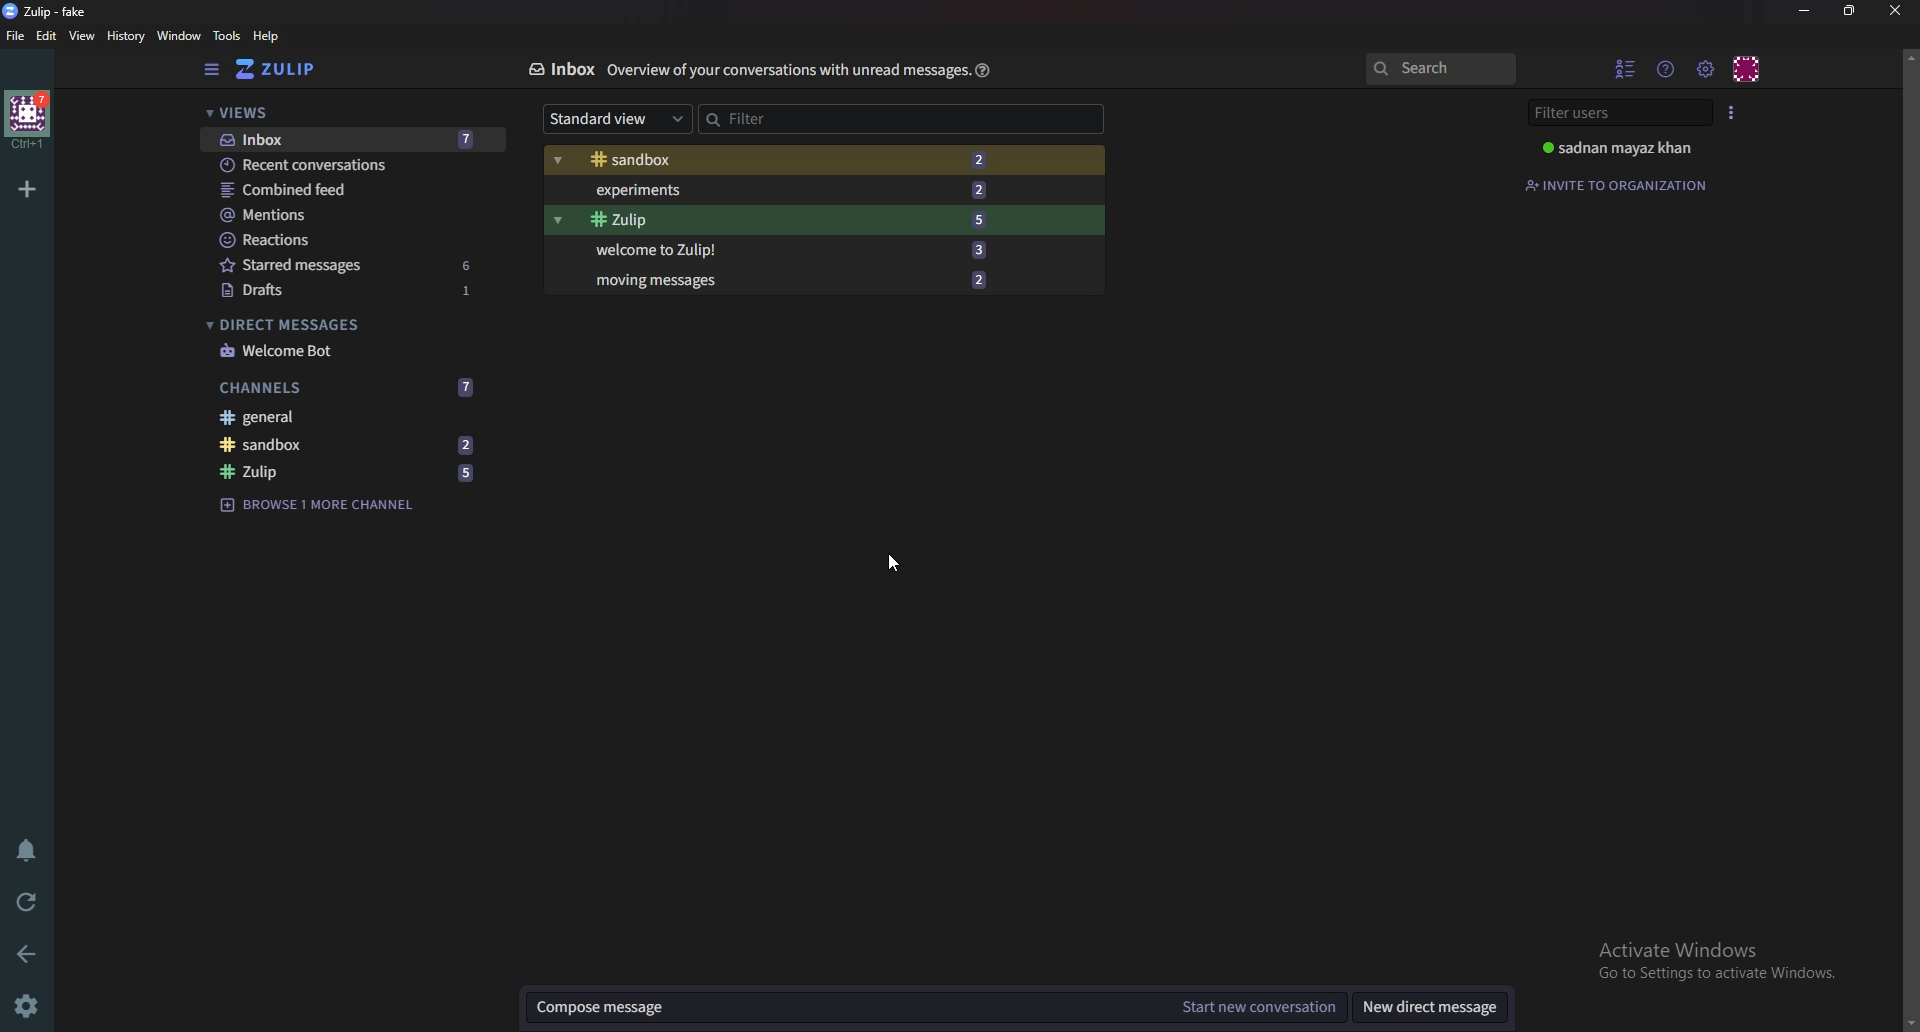  Describe the element at coordinates (1748, 67) in the screenshot. I see `personal menu` at that location.